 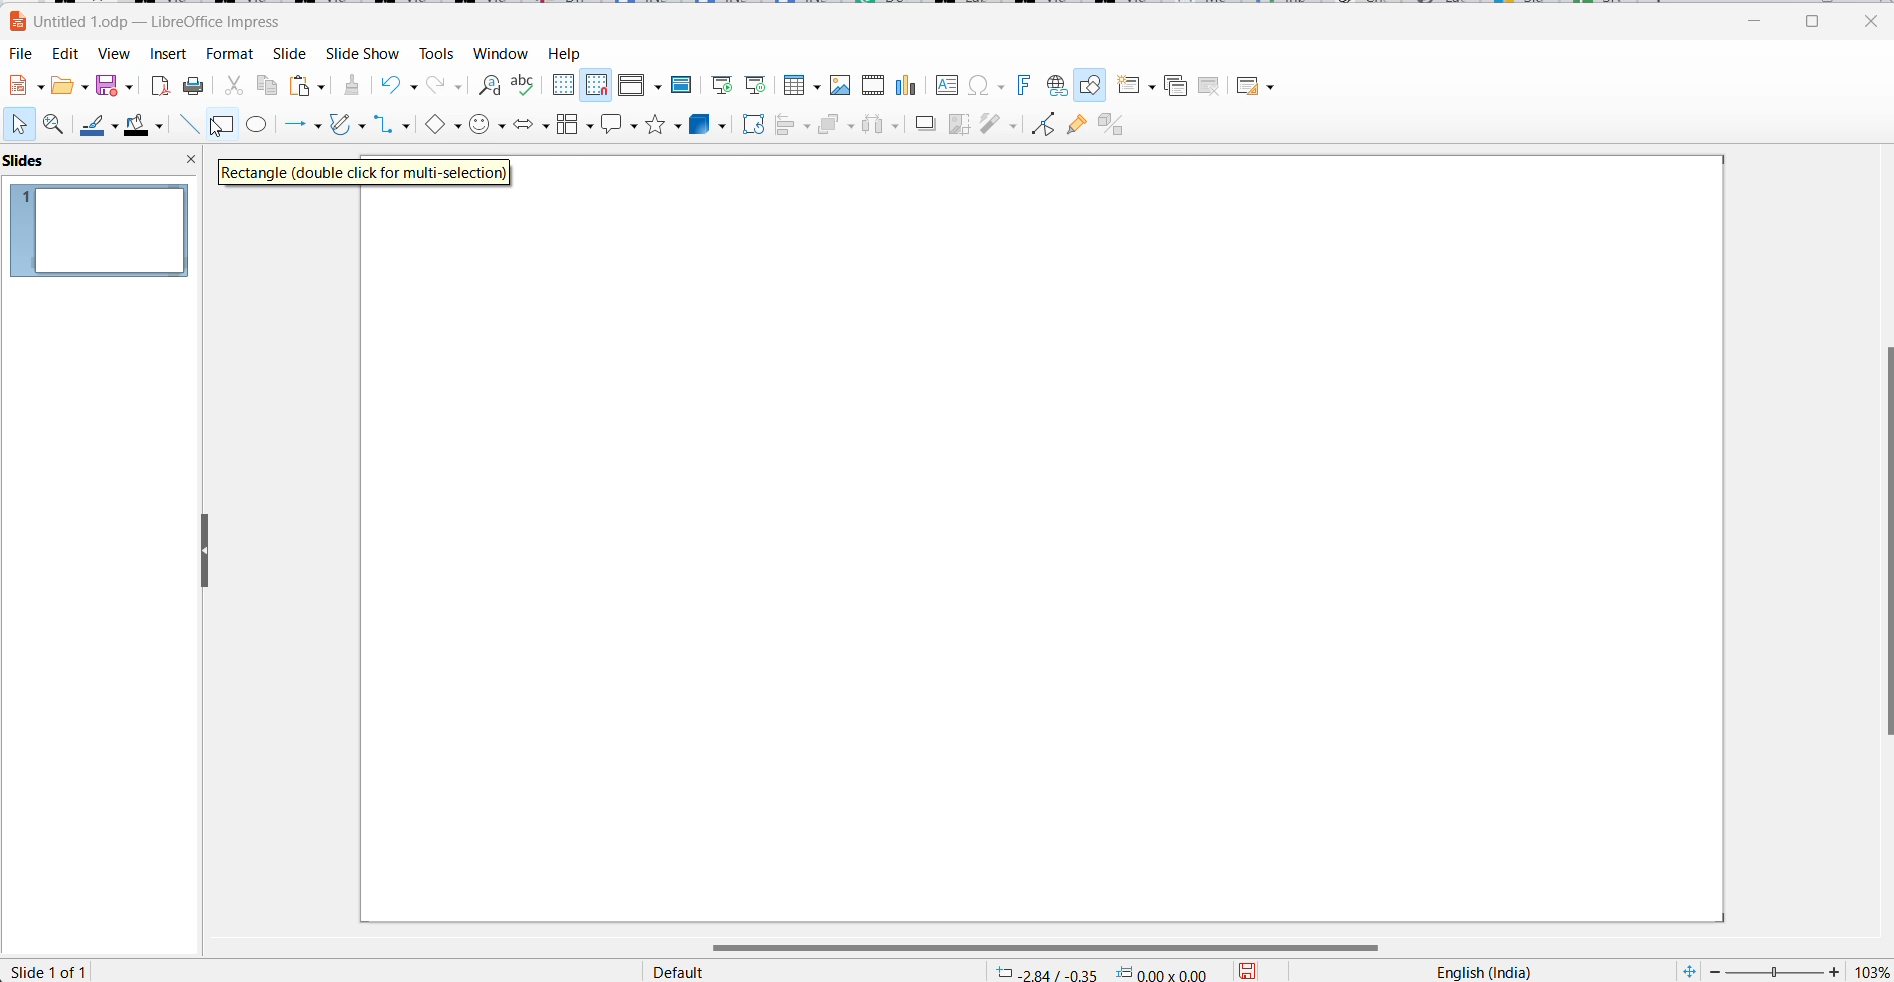 What do you see at coordinates (261, 126) in the screenshot?
I see `ellipse` at bounding box center [261, 126].